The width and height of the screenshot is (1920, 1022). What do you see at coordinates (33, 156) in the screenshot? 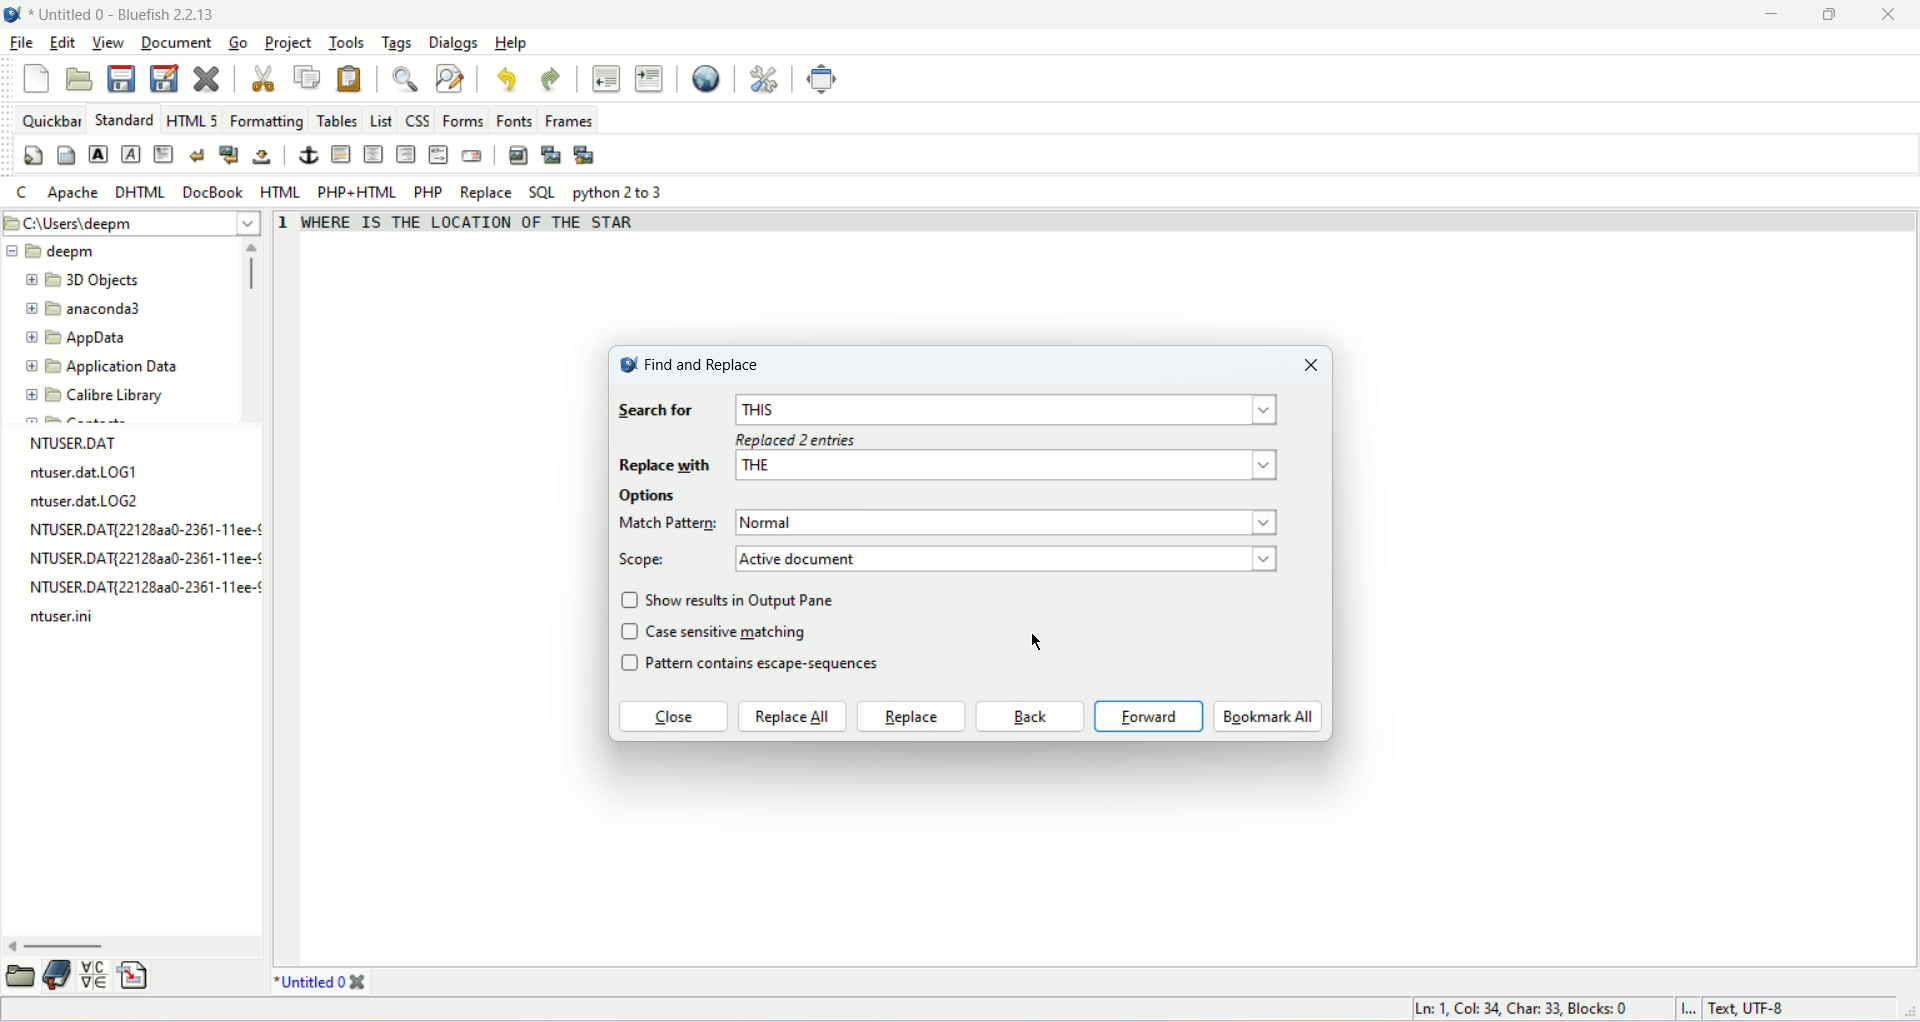
I see `quick settings` at bounding box center [33, 156].